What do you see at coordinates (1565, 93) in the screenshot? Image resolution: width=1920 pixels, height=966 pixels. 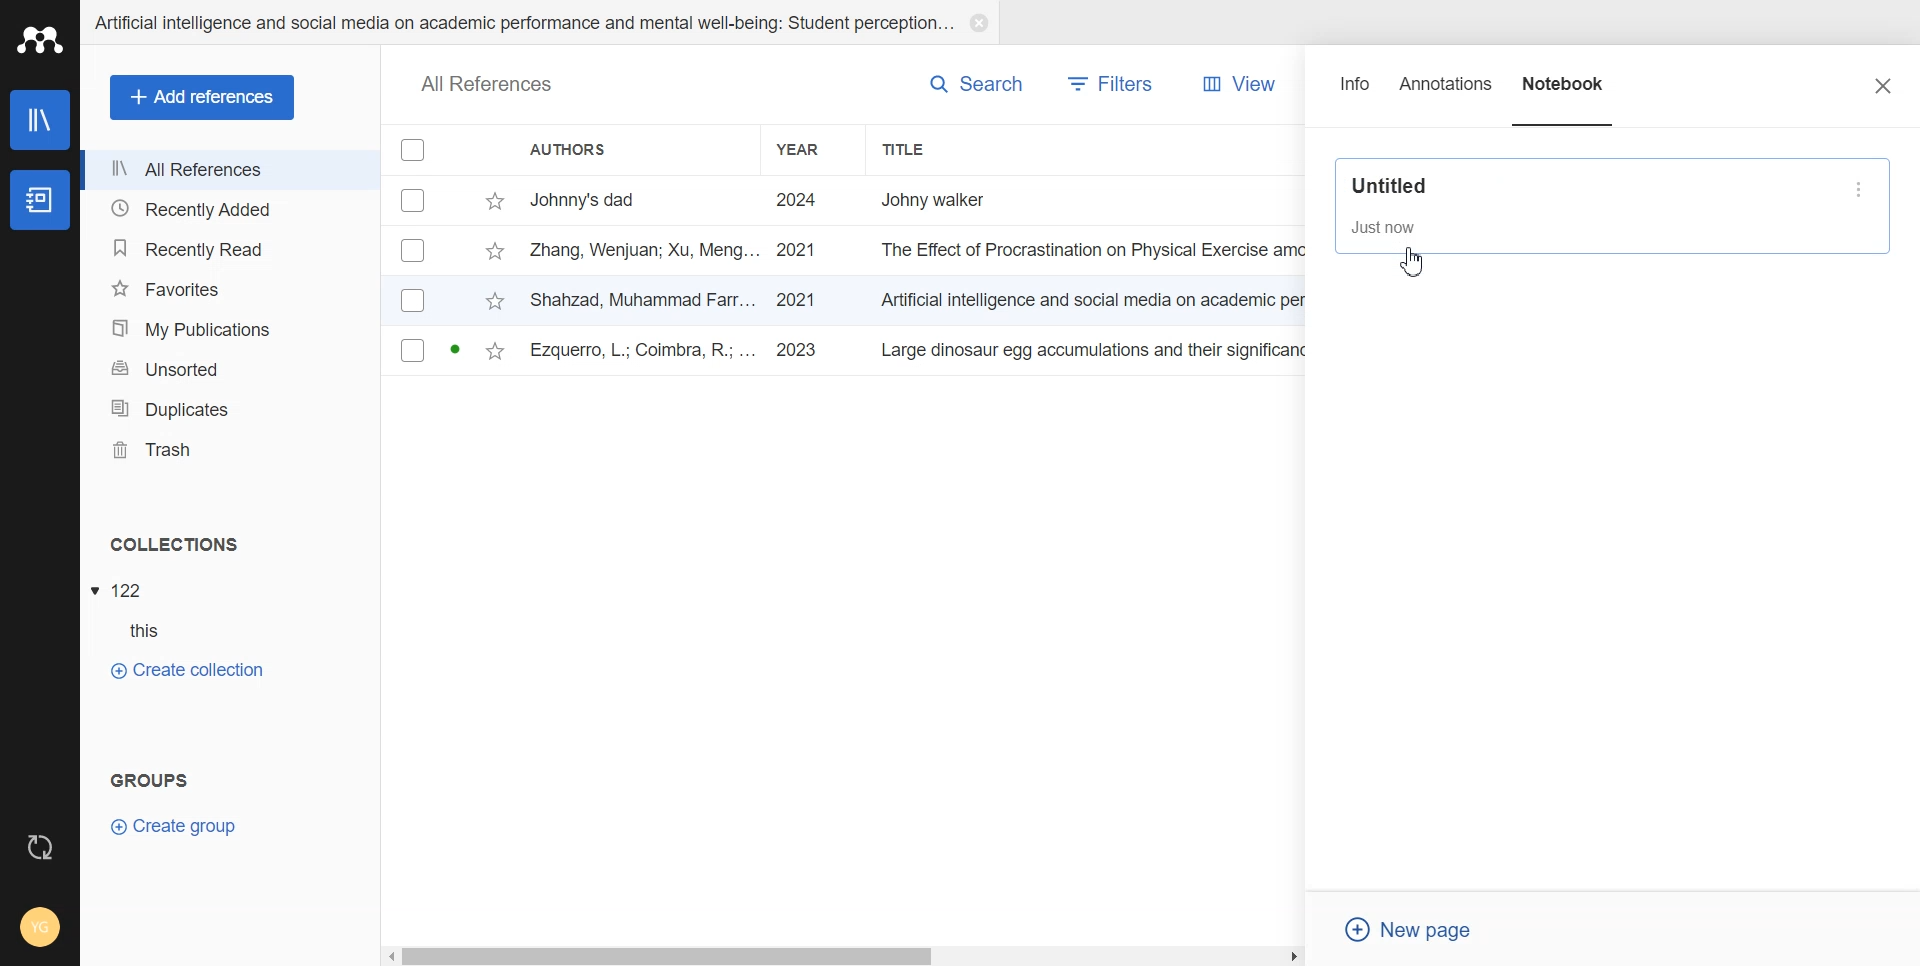 I see `Notebook` at bounding box center [1565, 93].